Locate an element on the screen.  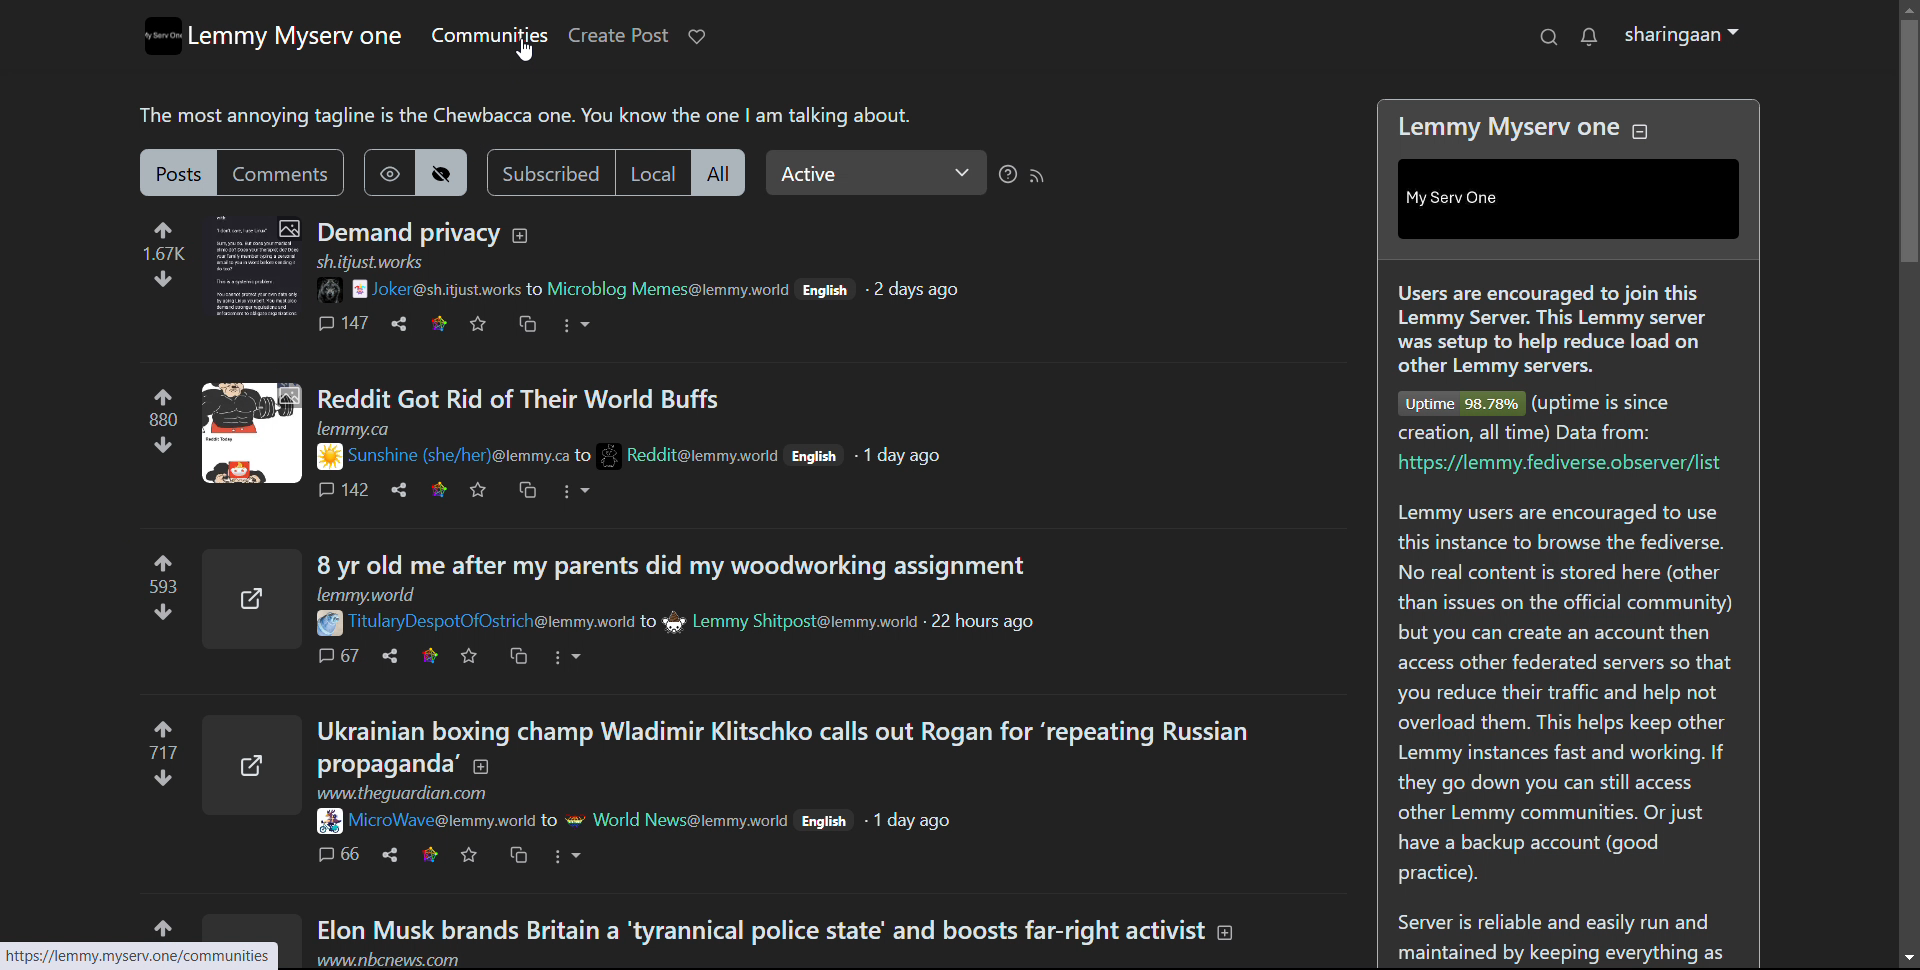
username is located at coordinates (806, 623).